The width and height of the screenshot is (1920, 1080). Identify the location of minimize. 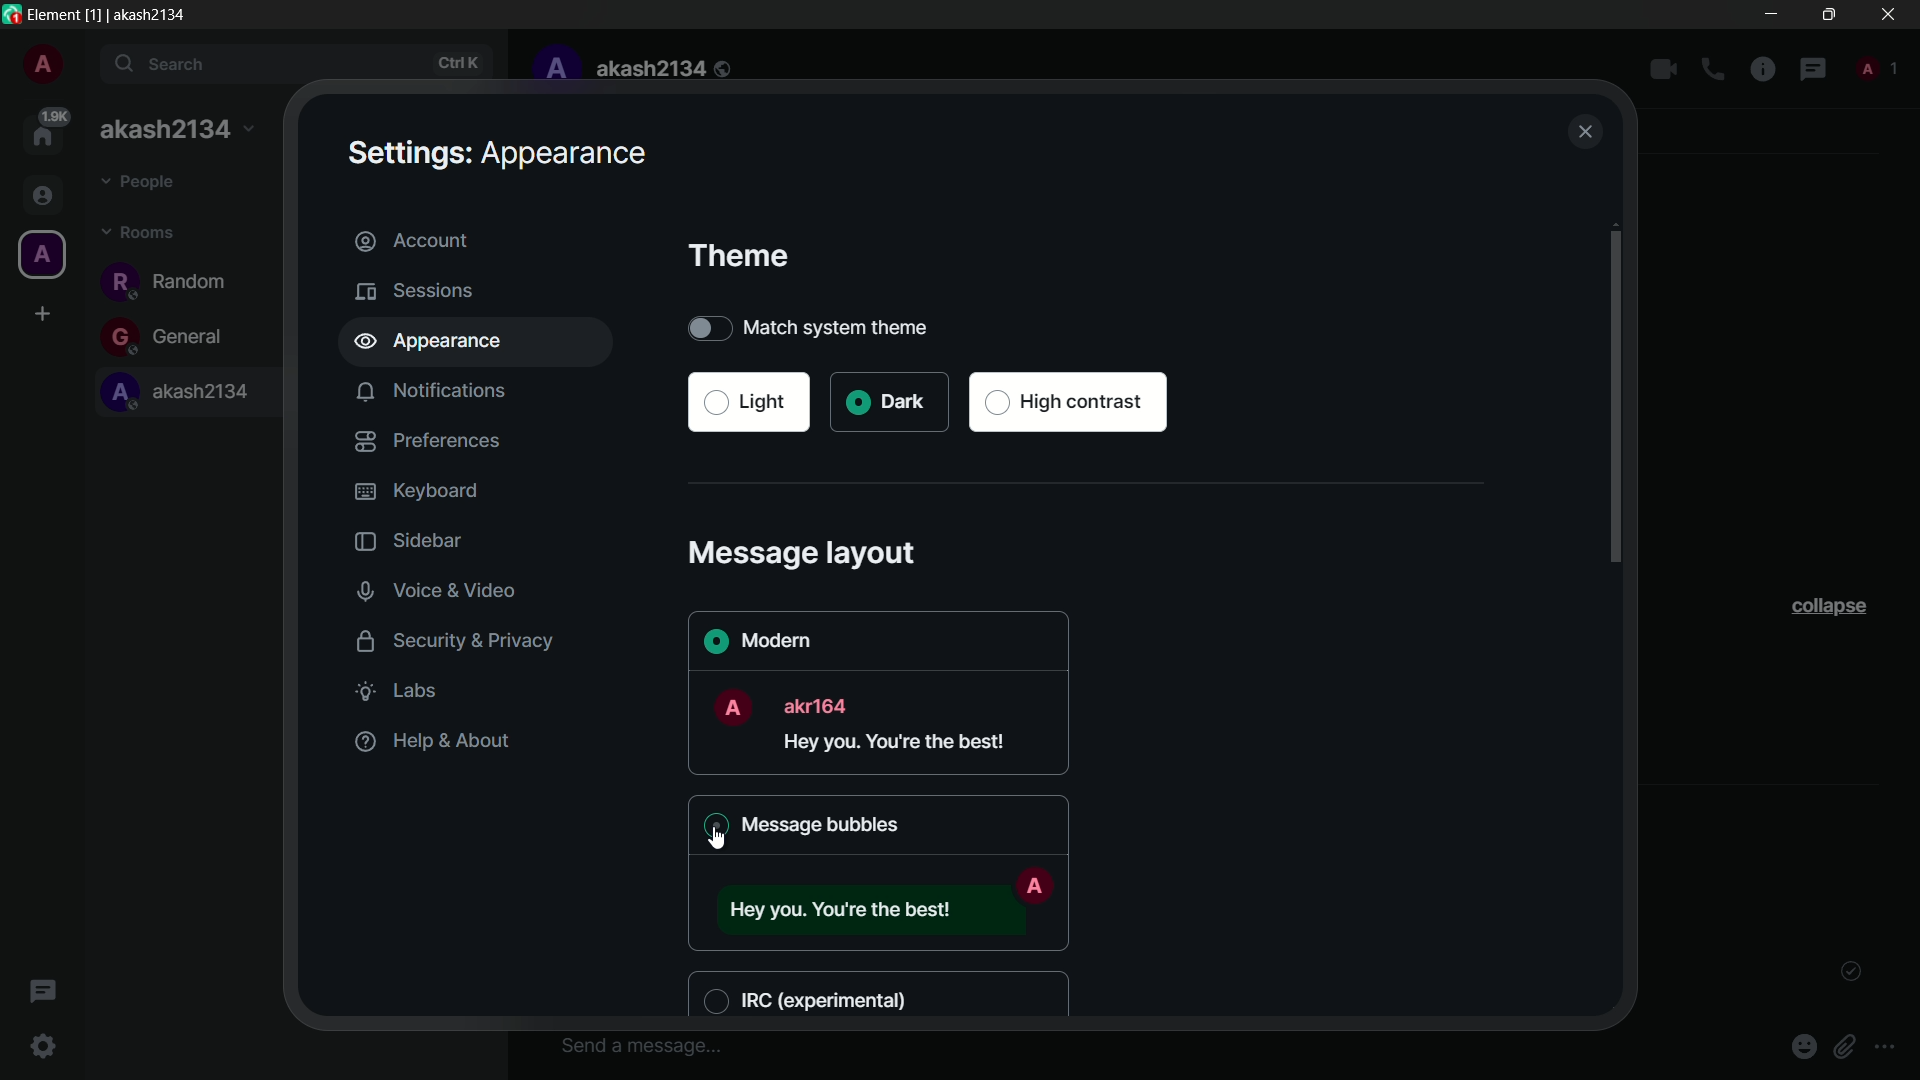
(1774, 14).